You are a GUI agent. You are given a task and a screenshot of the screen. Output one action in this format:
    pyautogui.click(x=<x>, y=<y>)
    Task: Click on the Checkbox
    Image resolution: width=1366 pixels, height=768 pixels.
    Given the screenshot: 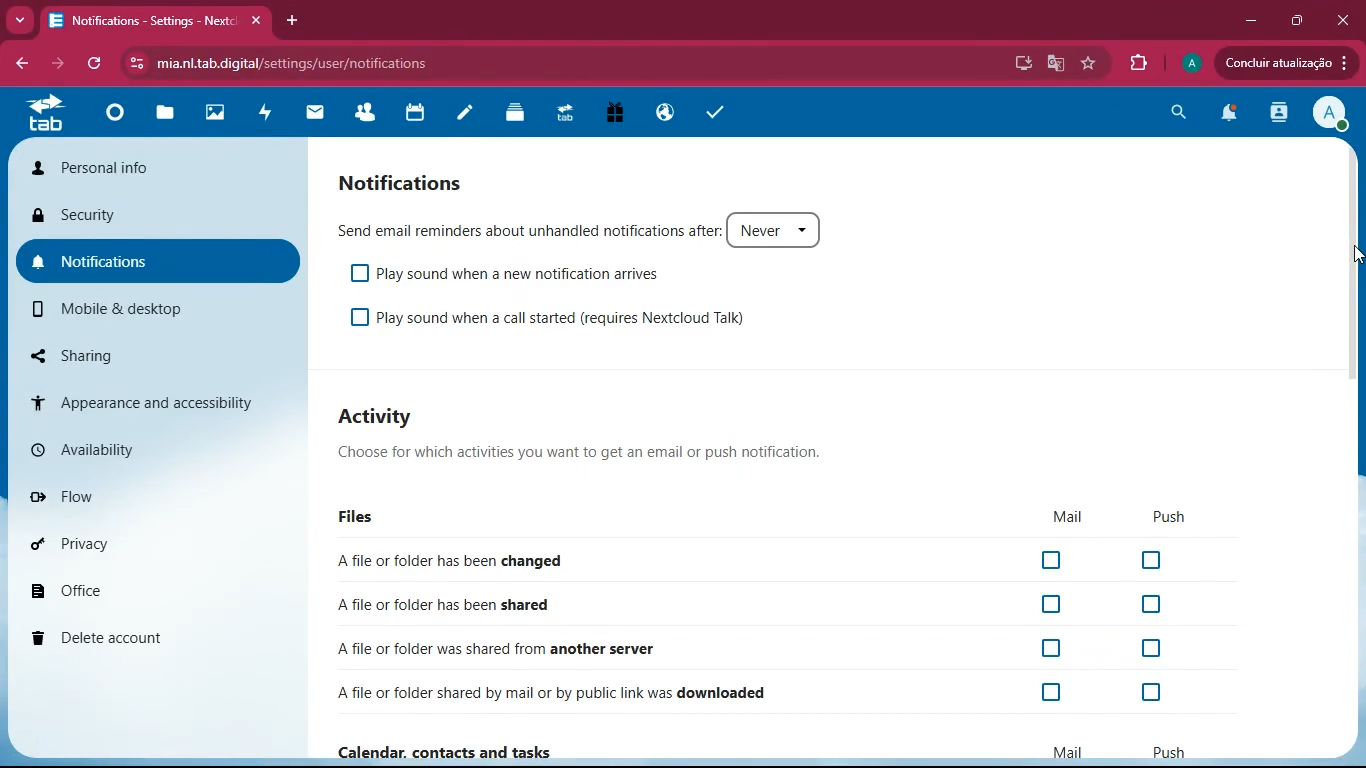 What is the action you would take?
    pyautogui.click(x=1147, y=607)
    